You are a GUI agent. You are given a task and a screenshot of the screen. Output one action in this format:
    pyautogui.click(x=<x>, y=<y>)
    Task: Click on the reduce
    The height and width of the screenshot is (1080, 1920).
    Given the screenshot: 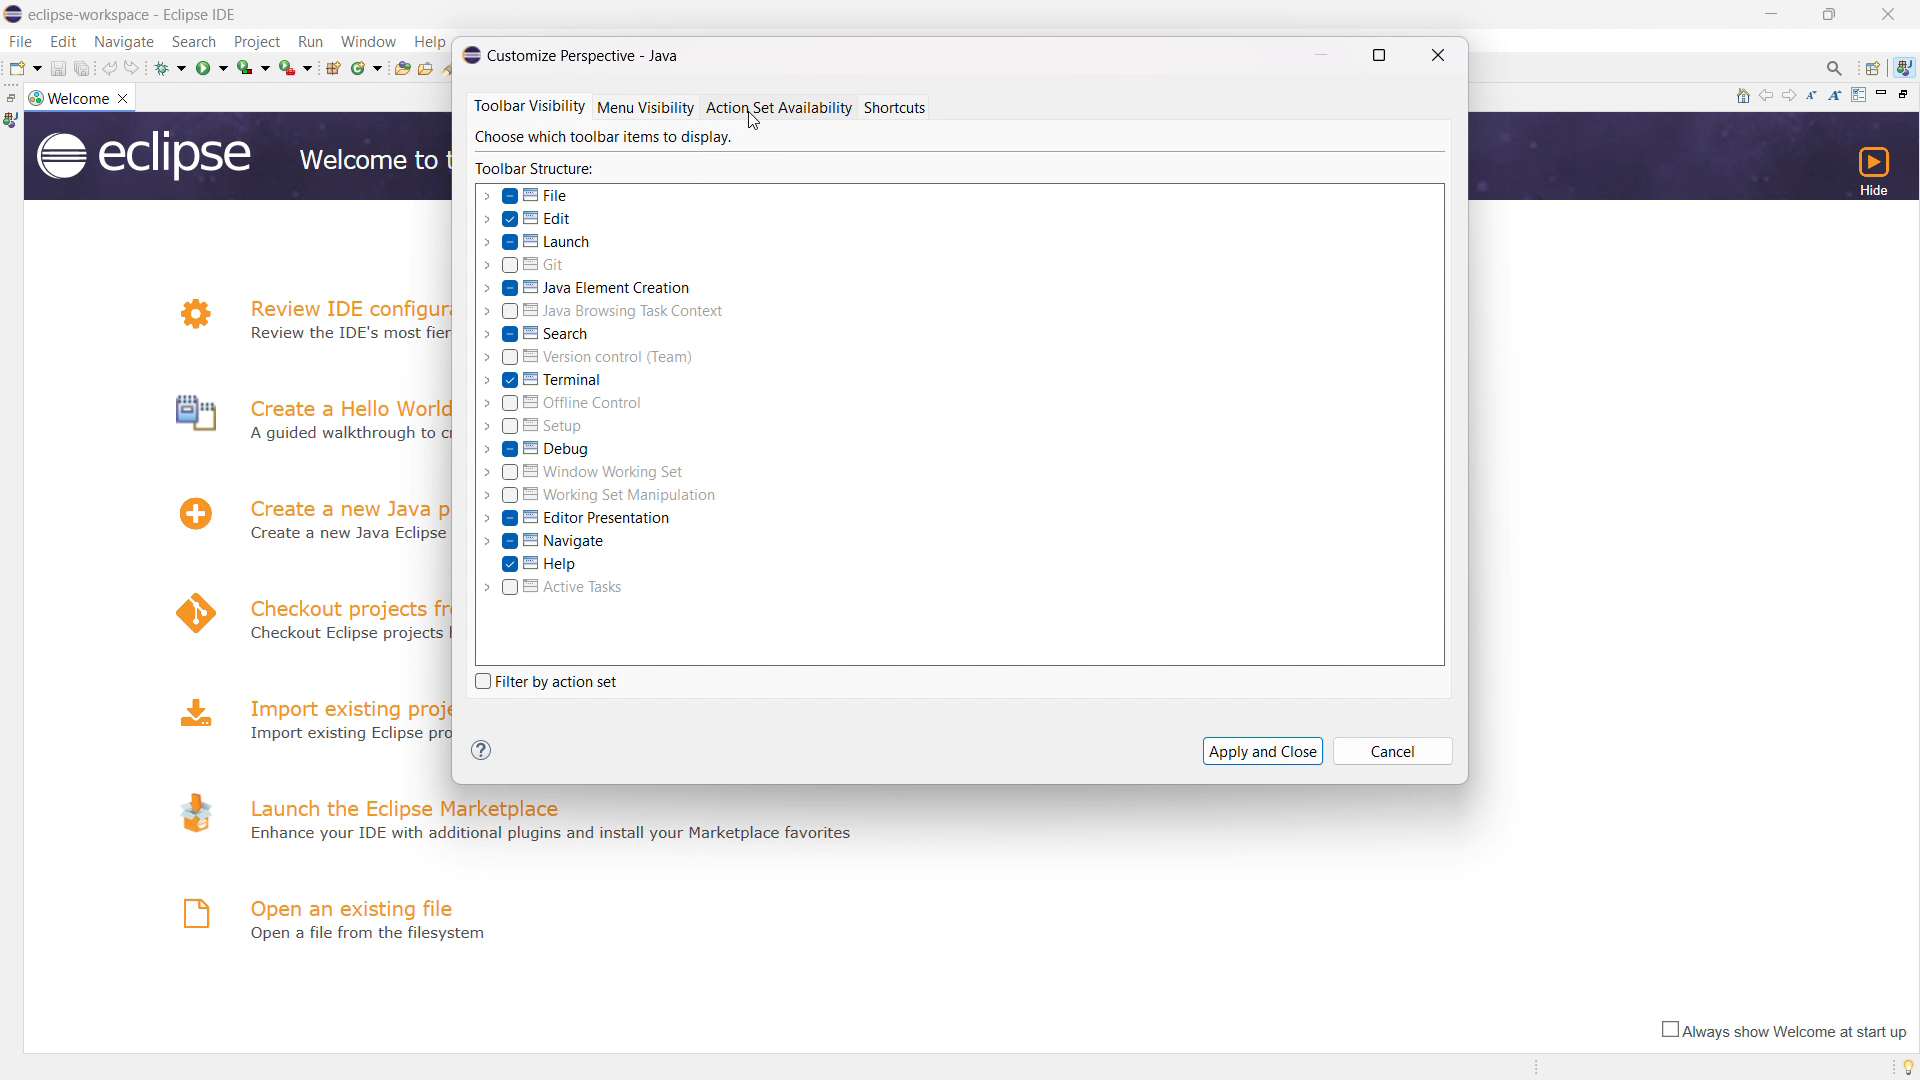 What is the action you would take?
    pyautogui.click(x=1815, y=95)
    